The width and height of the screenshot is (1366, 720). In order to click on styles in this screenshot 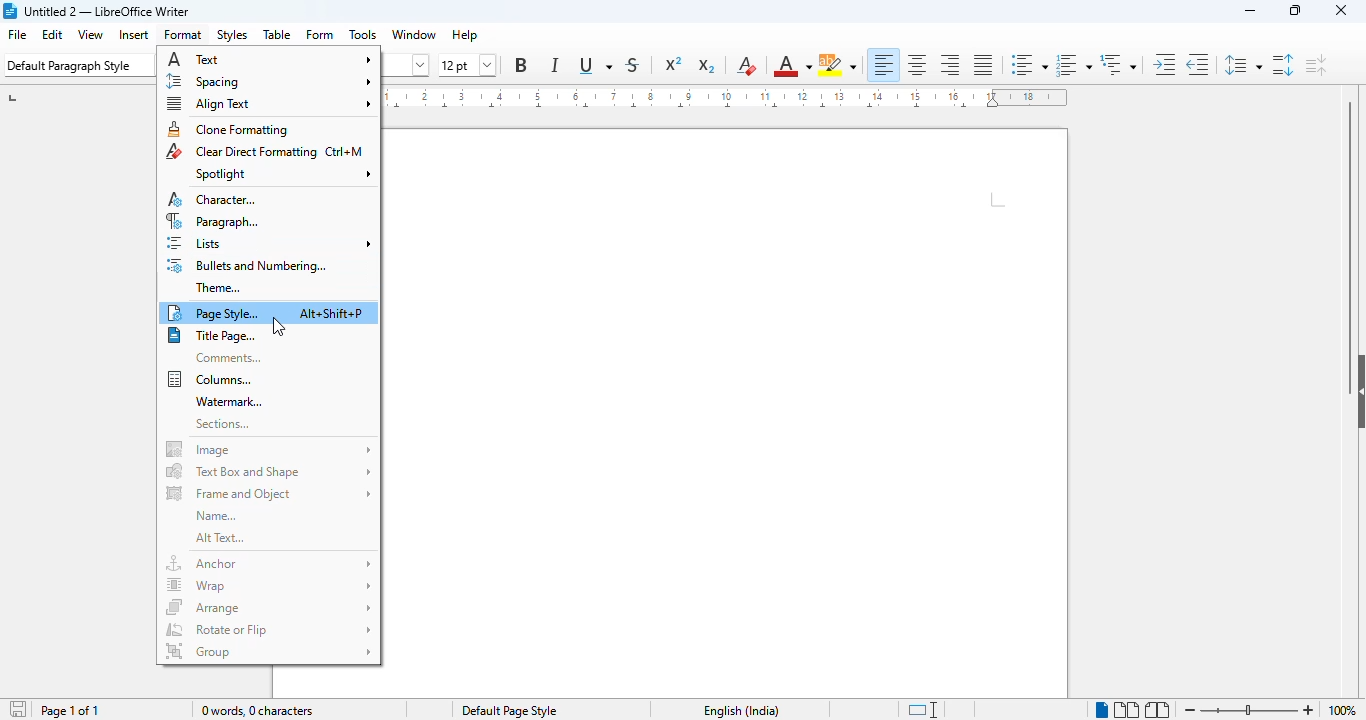, I will do `click(231, 34)`.